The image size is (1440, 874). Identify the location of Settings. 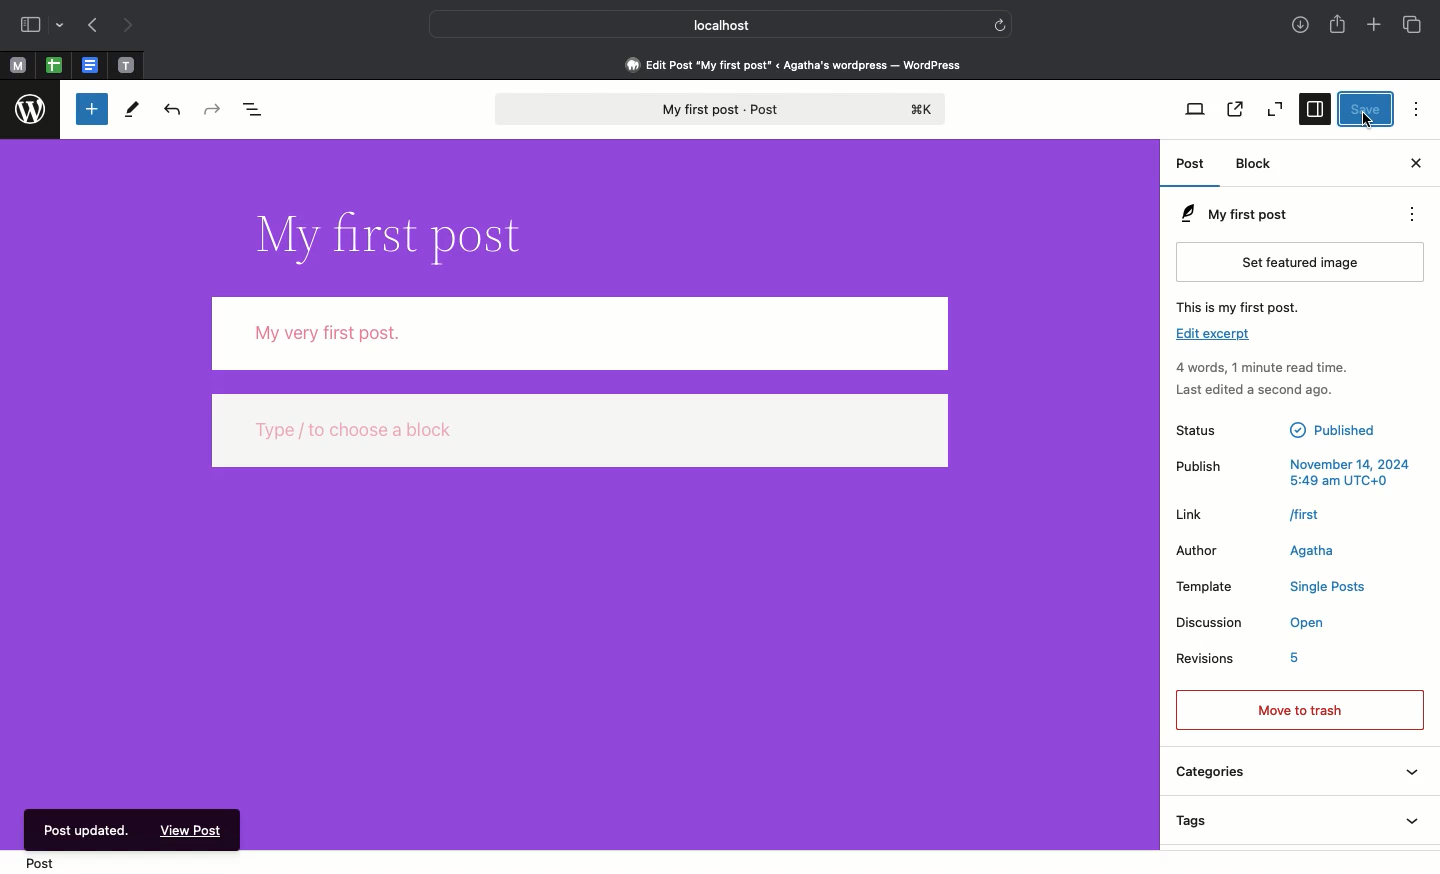
(1317, 110).